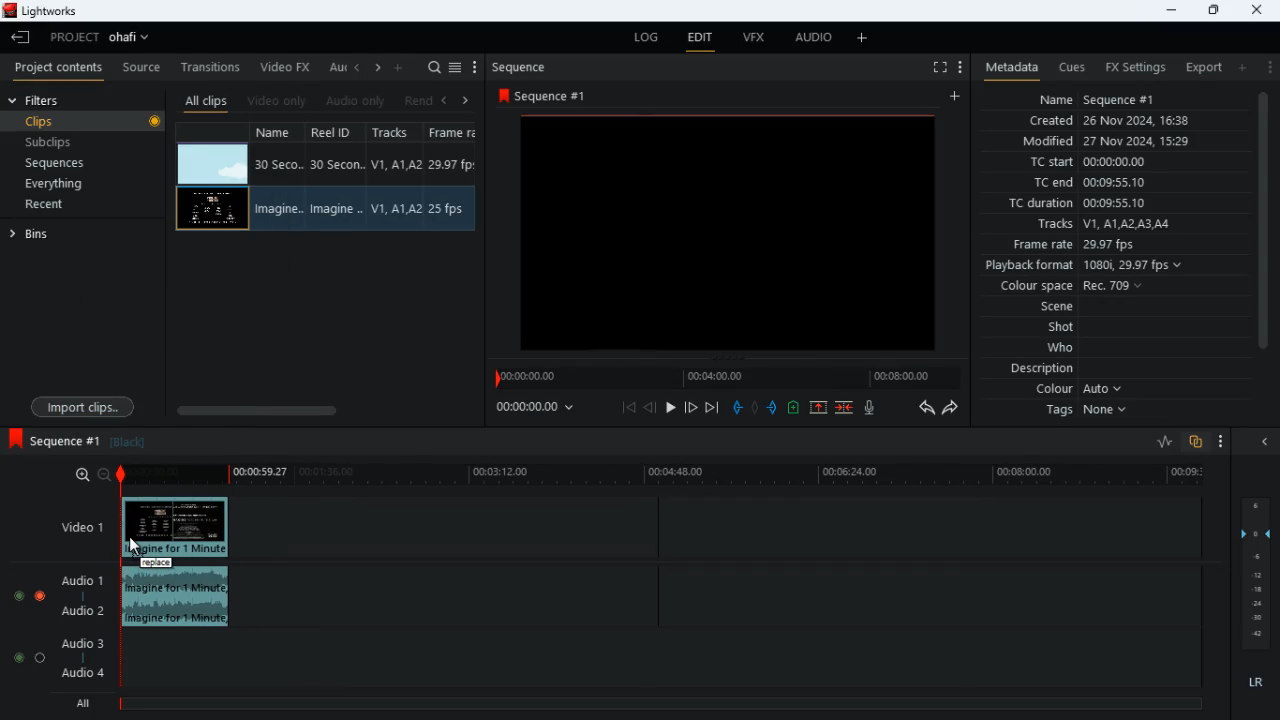  What do you see at coordinates (83, 406) in the screenshot?
I see `import clips` at bounding box center [83, 406].